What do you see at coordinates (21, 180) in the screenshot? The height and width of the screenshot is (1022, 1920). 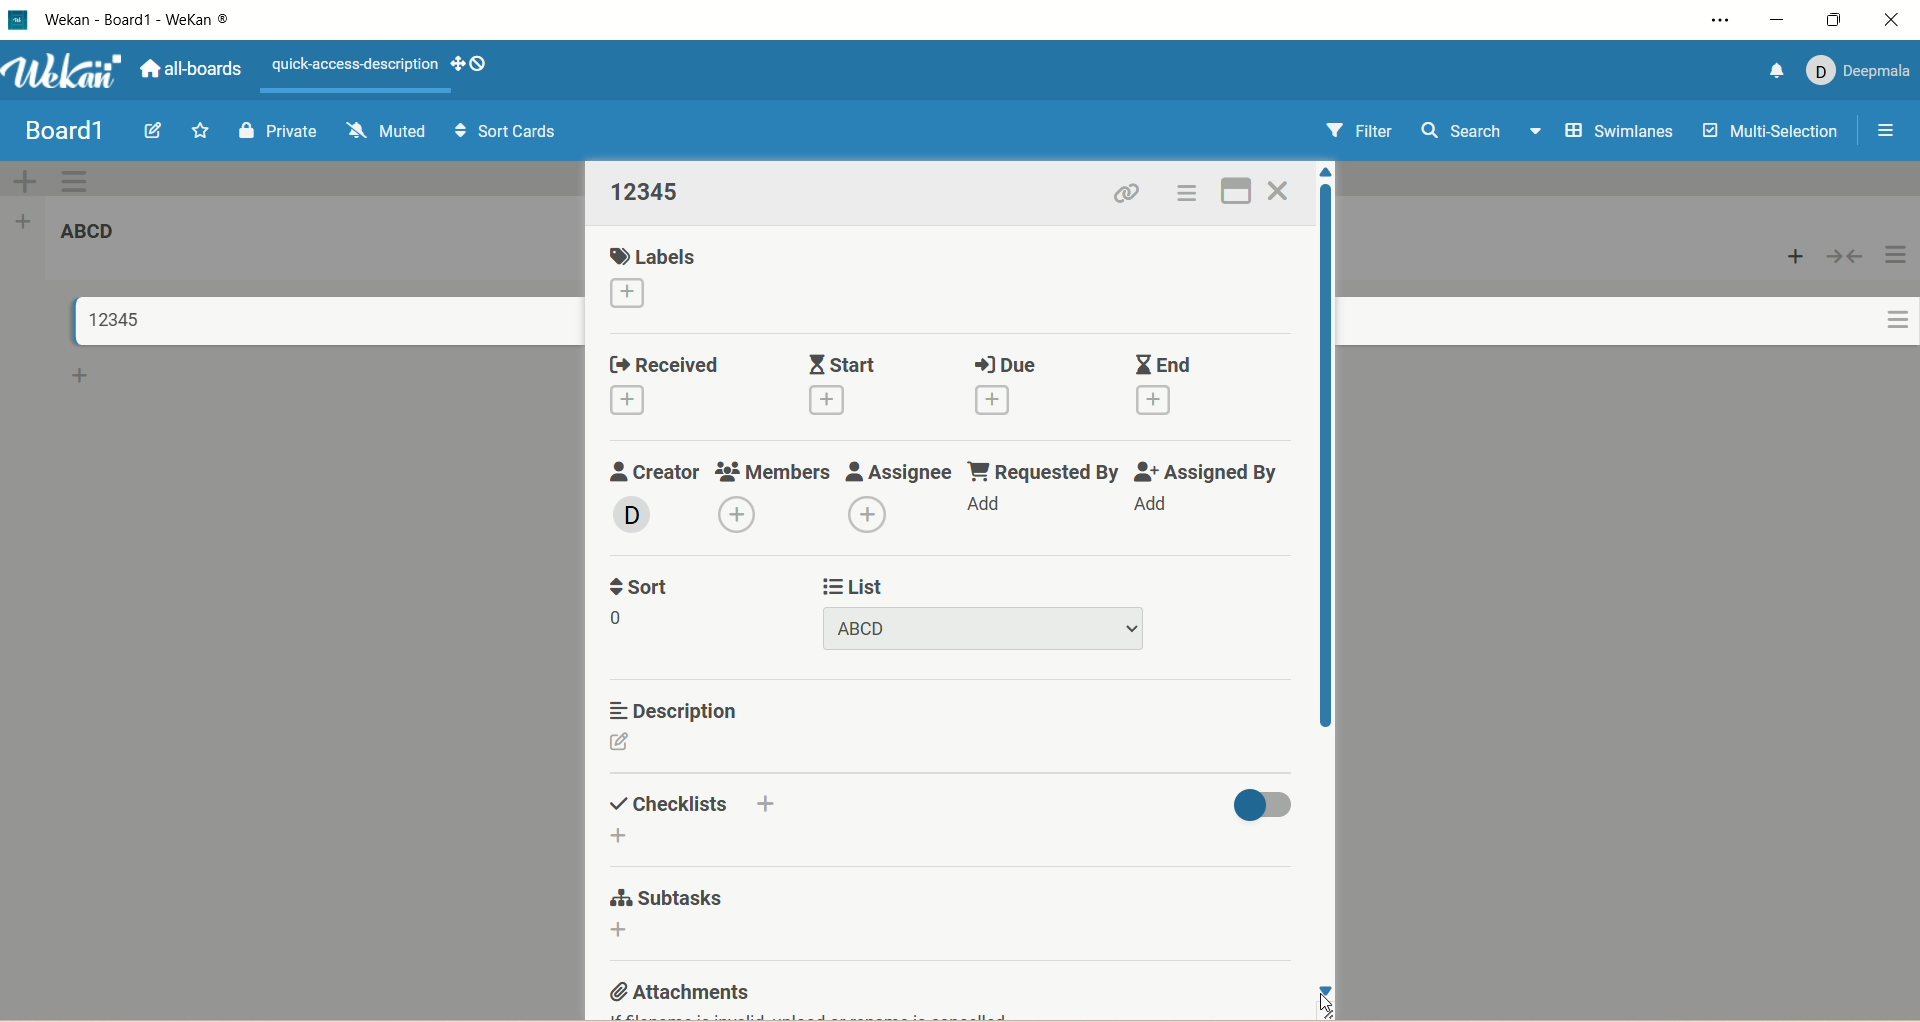 I see `add swimlane` at bounding box center [21, 180].